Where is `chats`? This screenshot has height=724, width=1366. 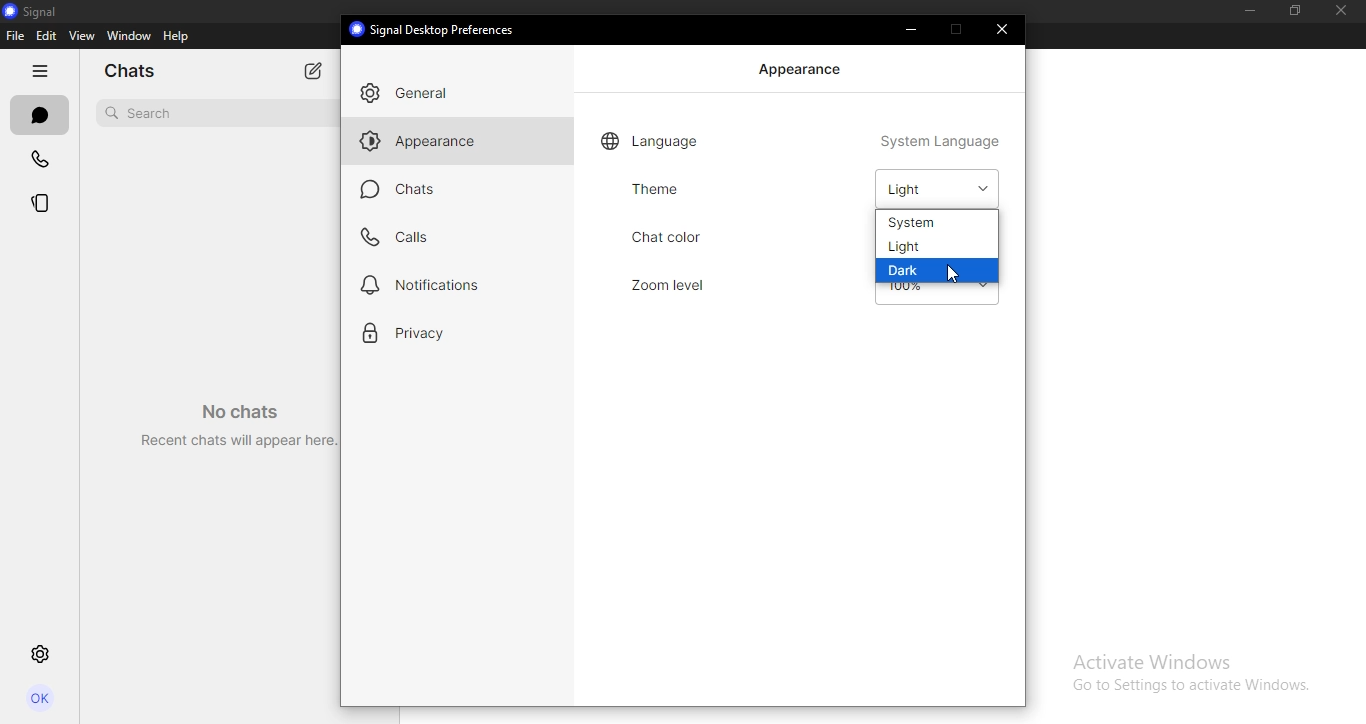 chats is located at coordinates (38, 116).